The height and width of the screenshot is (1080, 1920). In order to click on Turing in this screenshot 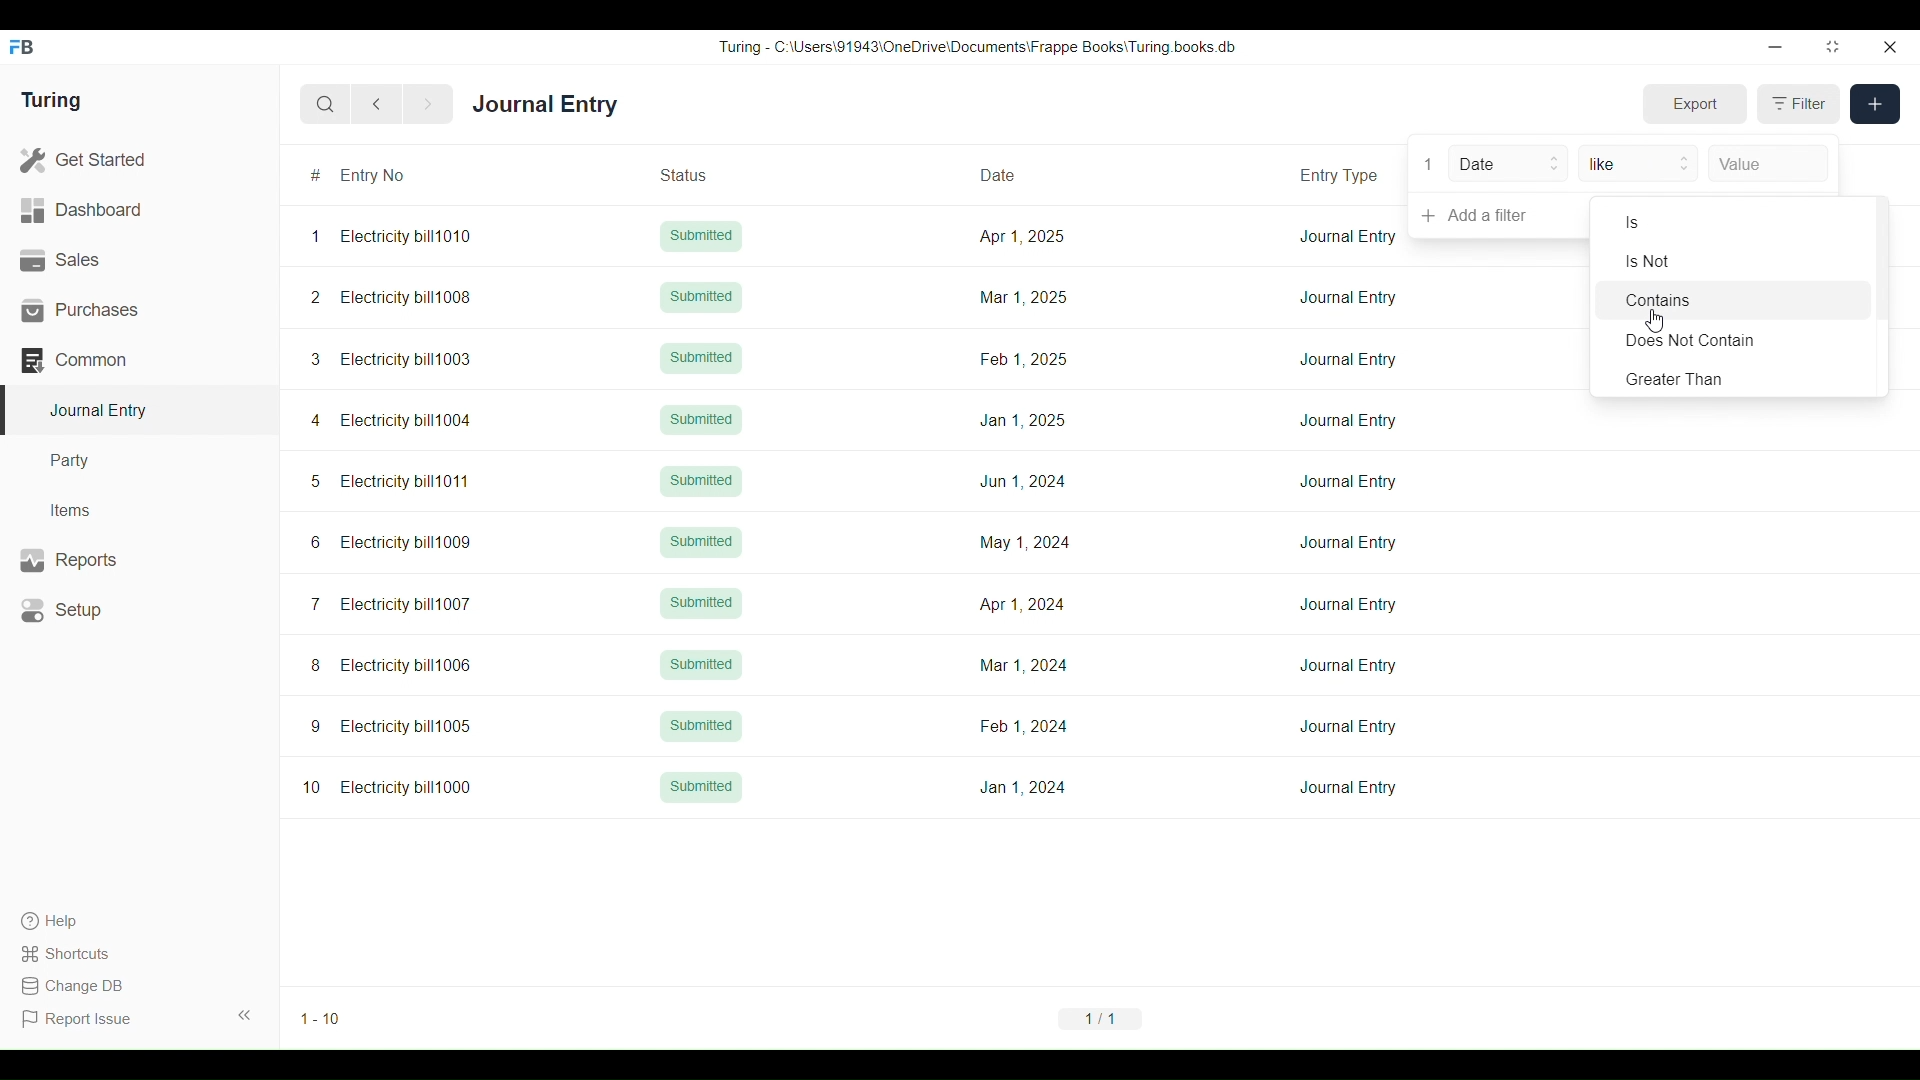, I will do `click(52, 100)`.